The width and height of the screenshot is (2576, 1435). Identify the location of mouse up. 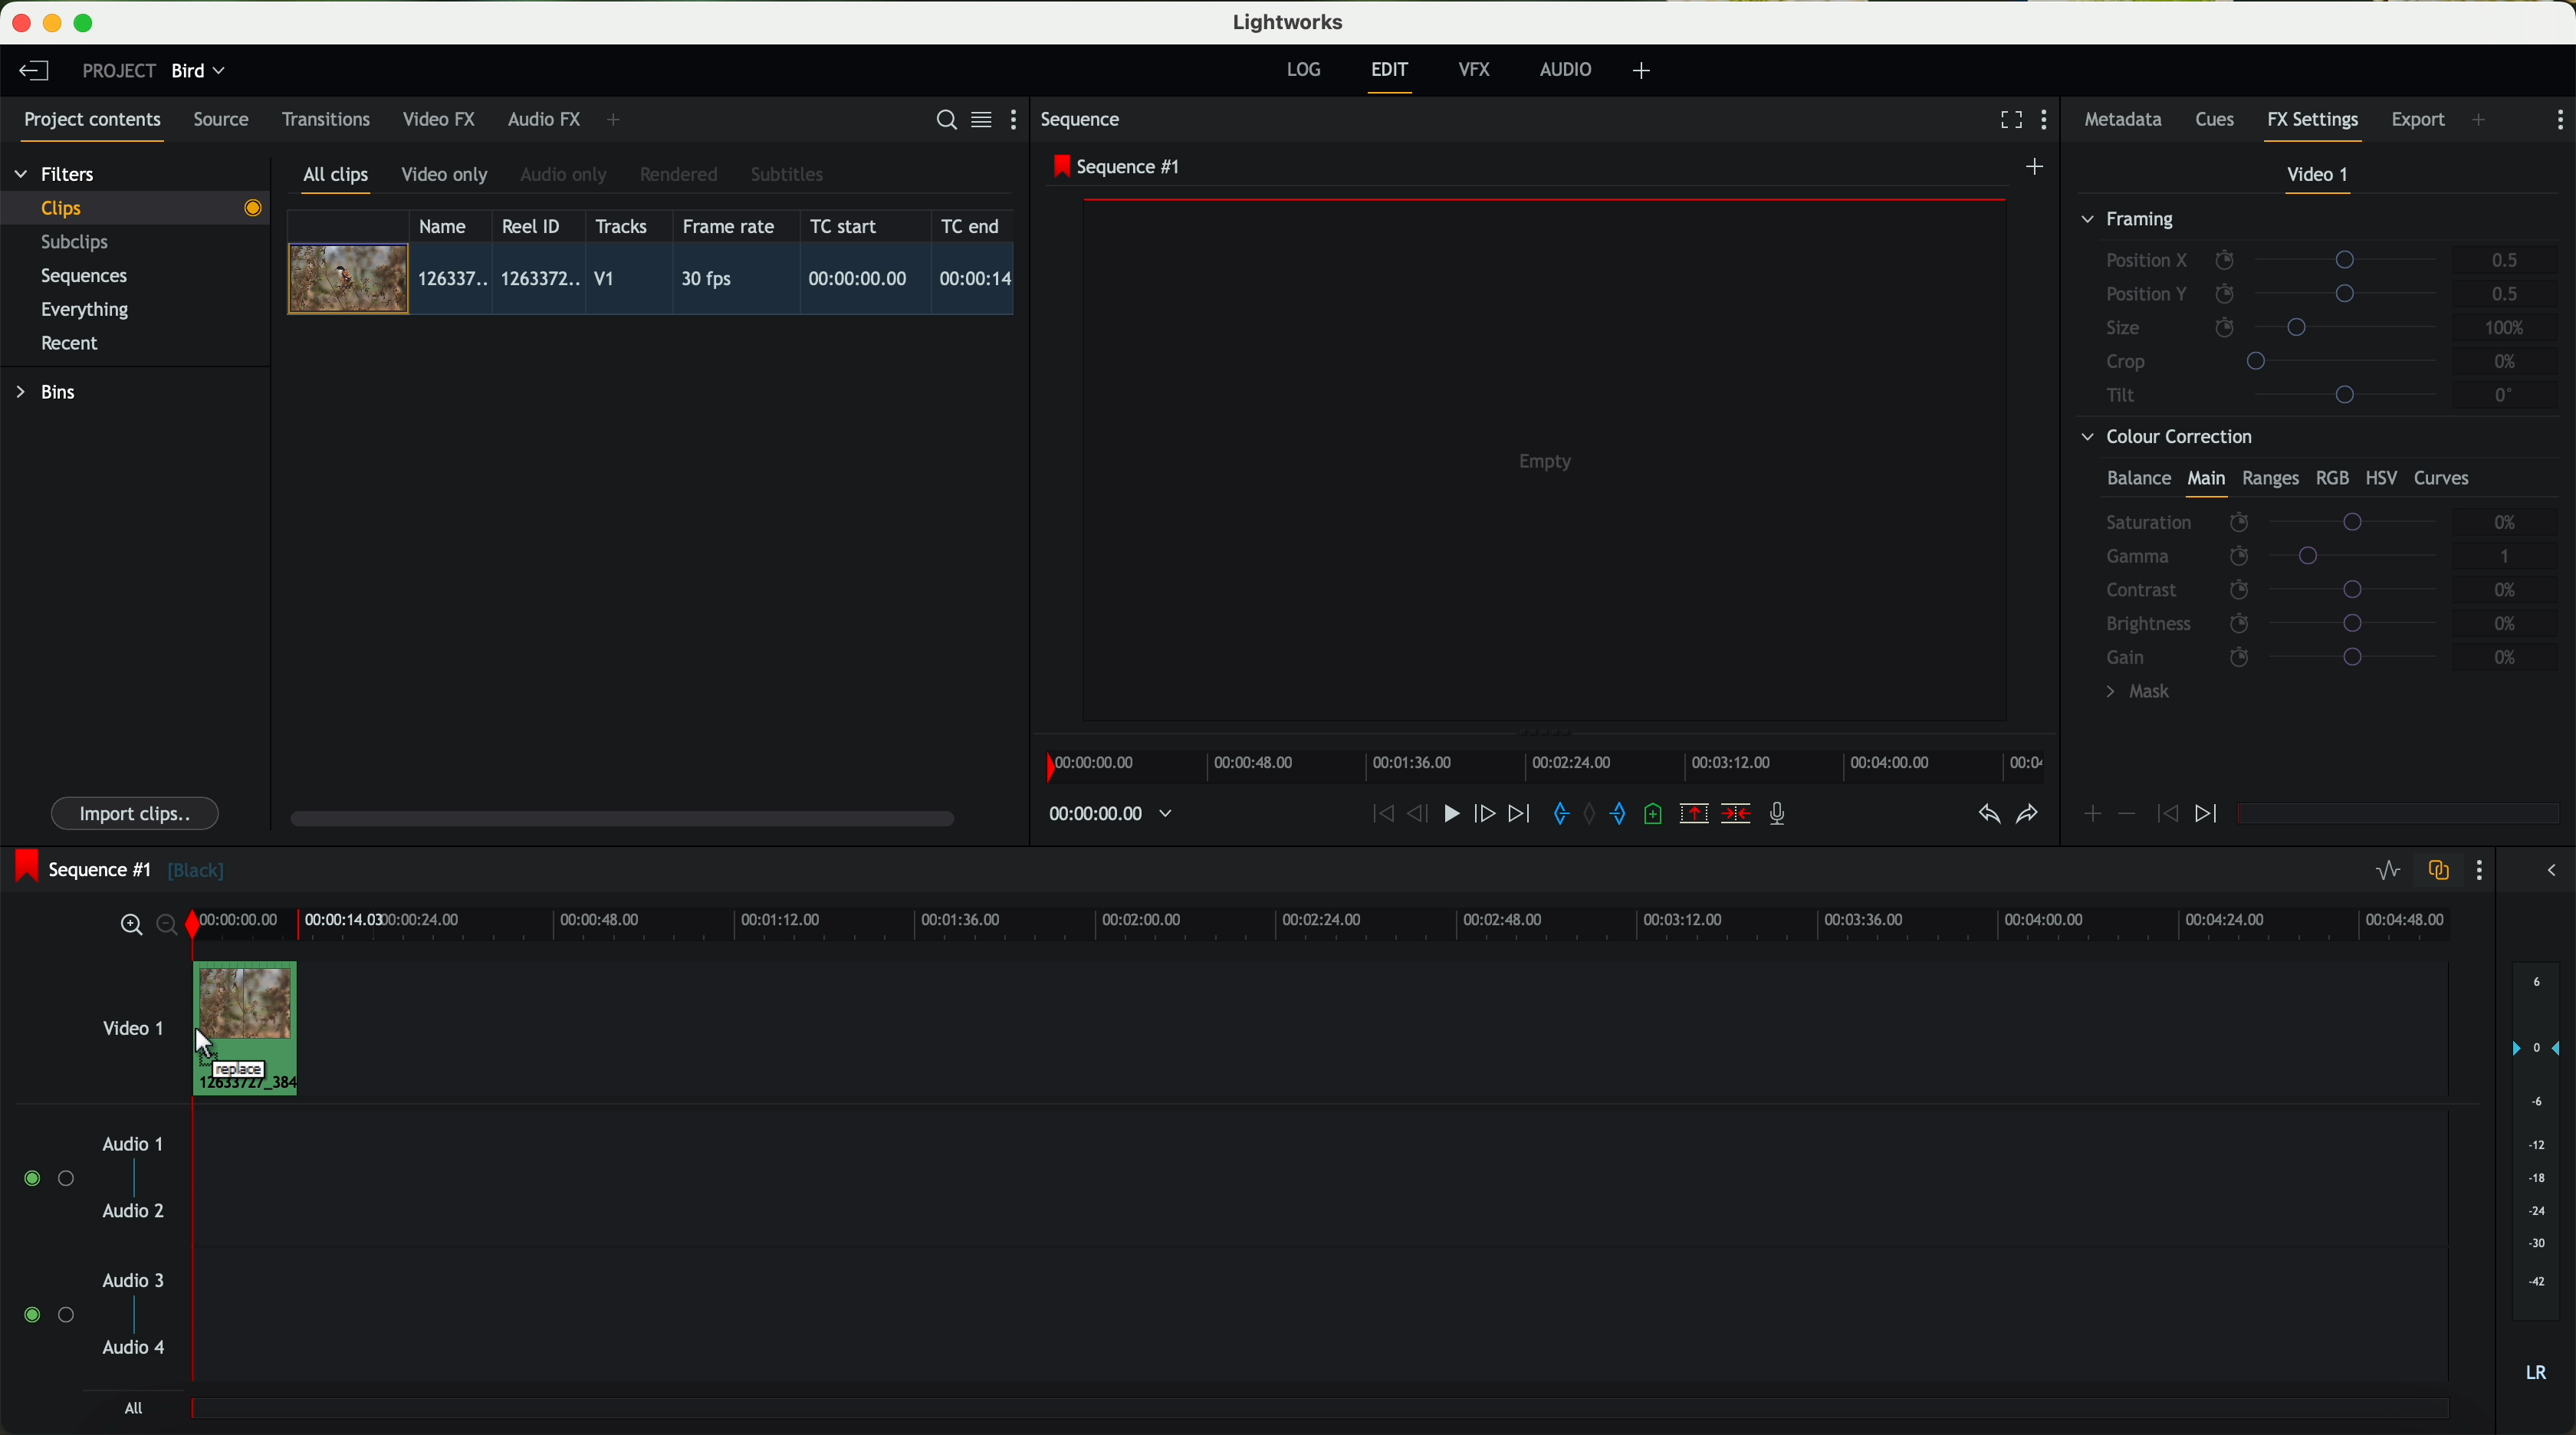
(208, 1046).